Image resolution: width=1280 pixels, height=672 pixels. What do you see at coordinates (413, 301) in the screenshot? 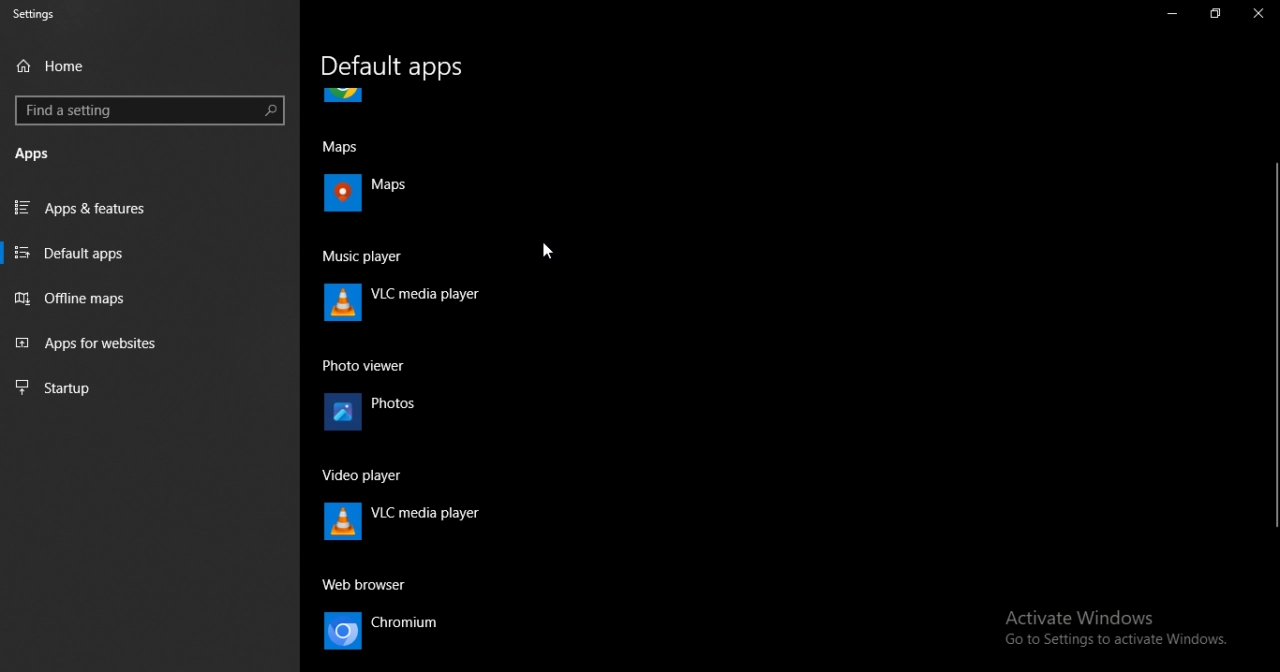
I see `VLC media player` at bounding box center [413, 301].